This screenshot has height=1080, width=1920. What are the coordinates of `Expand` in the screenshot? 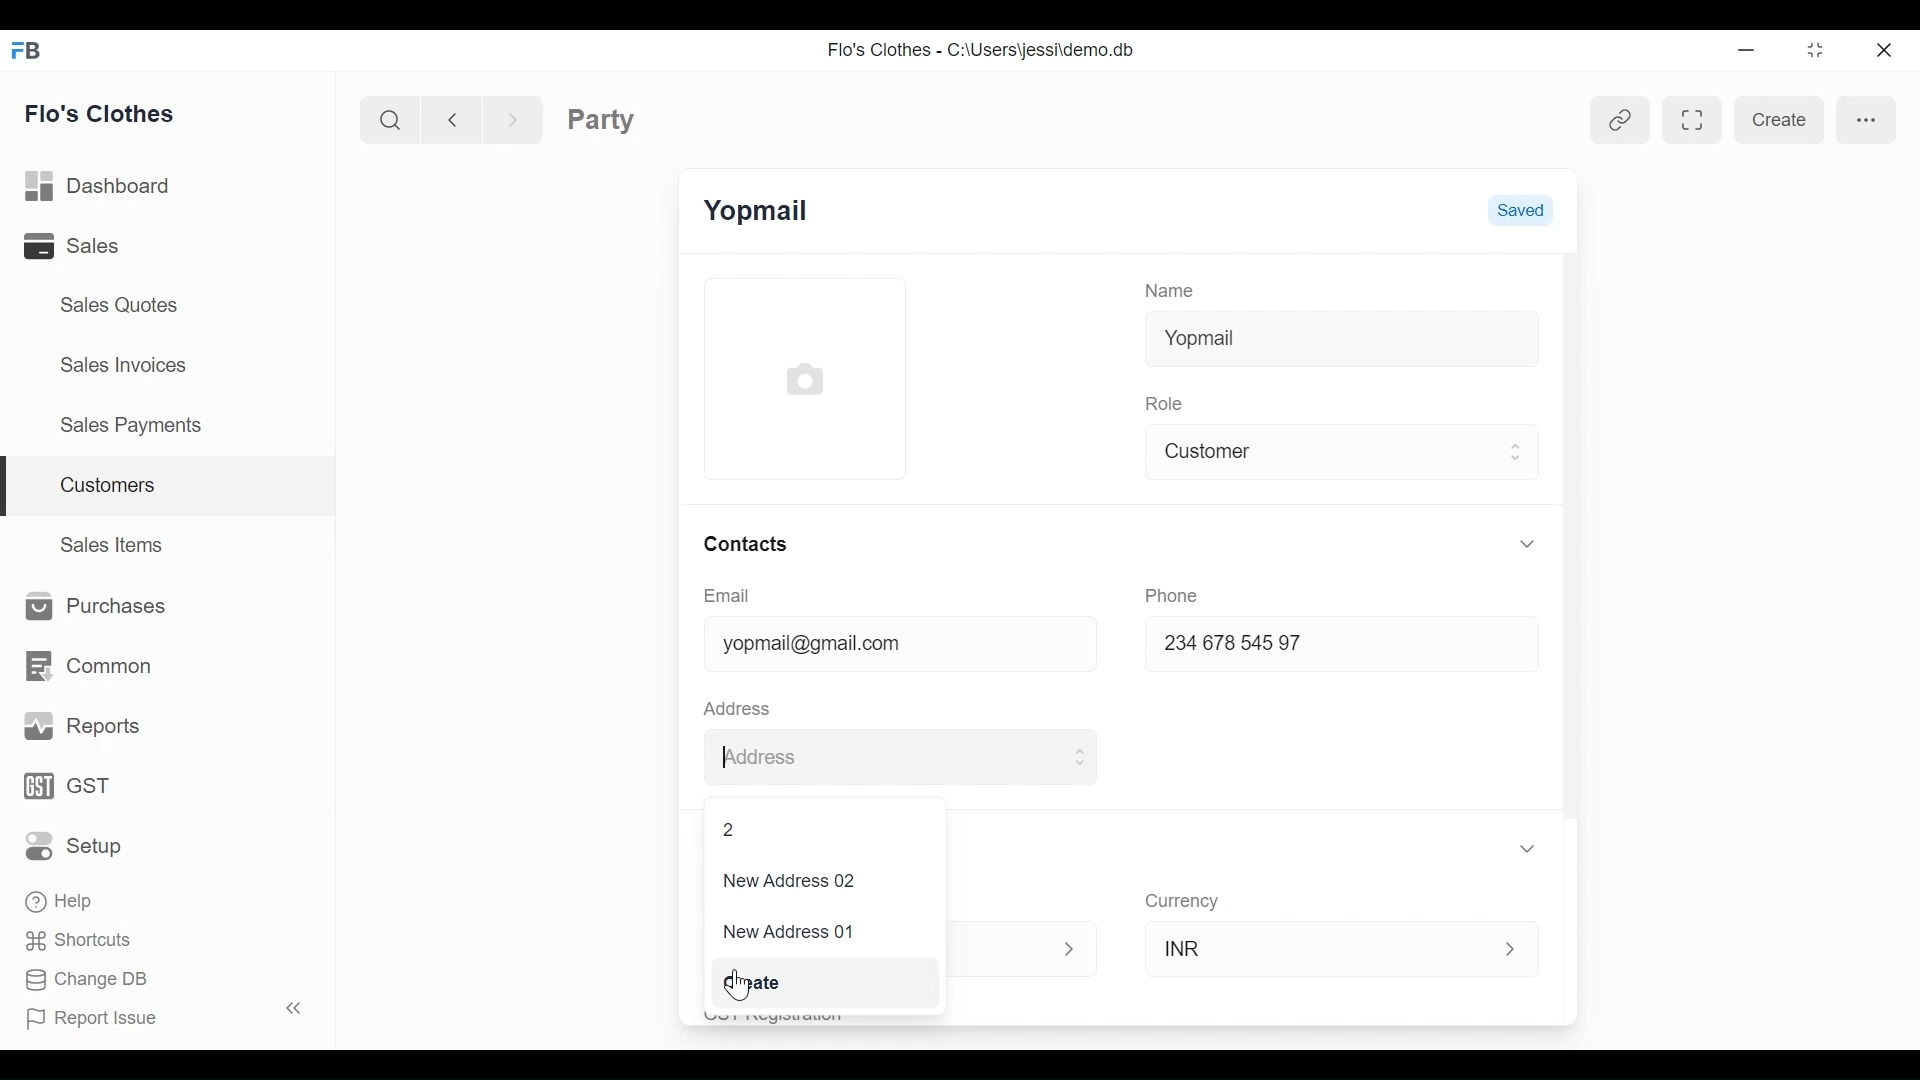 It's located at (1082, 760).